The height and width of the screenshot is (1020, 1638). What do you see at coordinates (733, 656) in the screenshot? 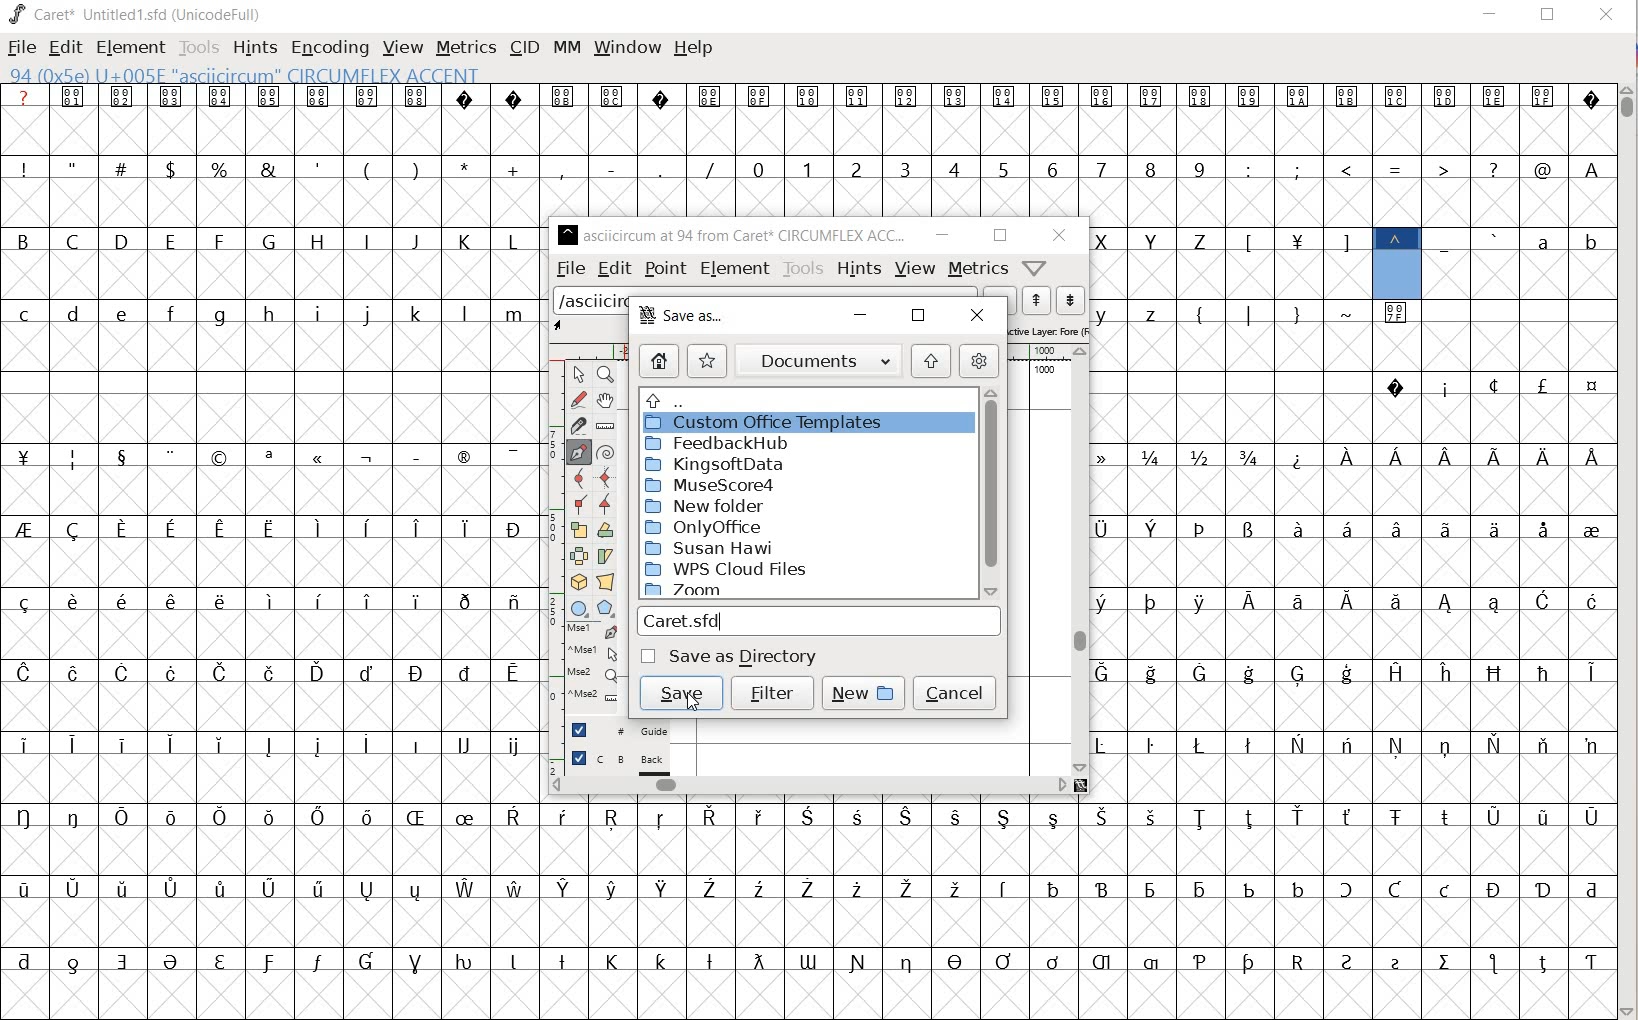
I see `save as Directory` at bounding box center [733, 656].